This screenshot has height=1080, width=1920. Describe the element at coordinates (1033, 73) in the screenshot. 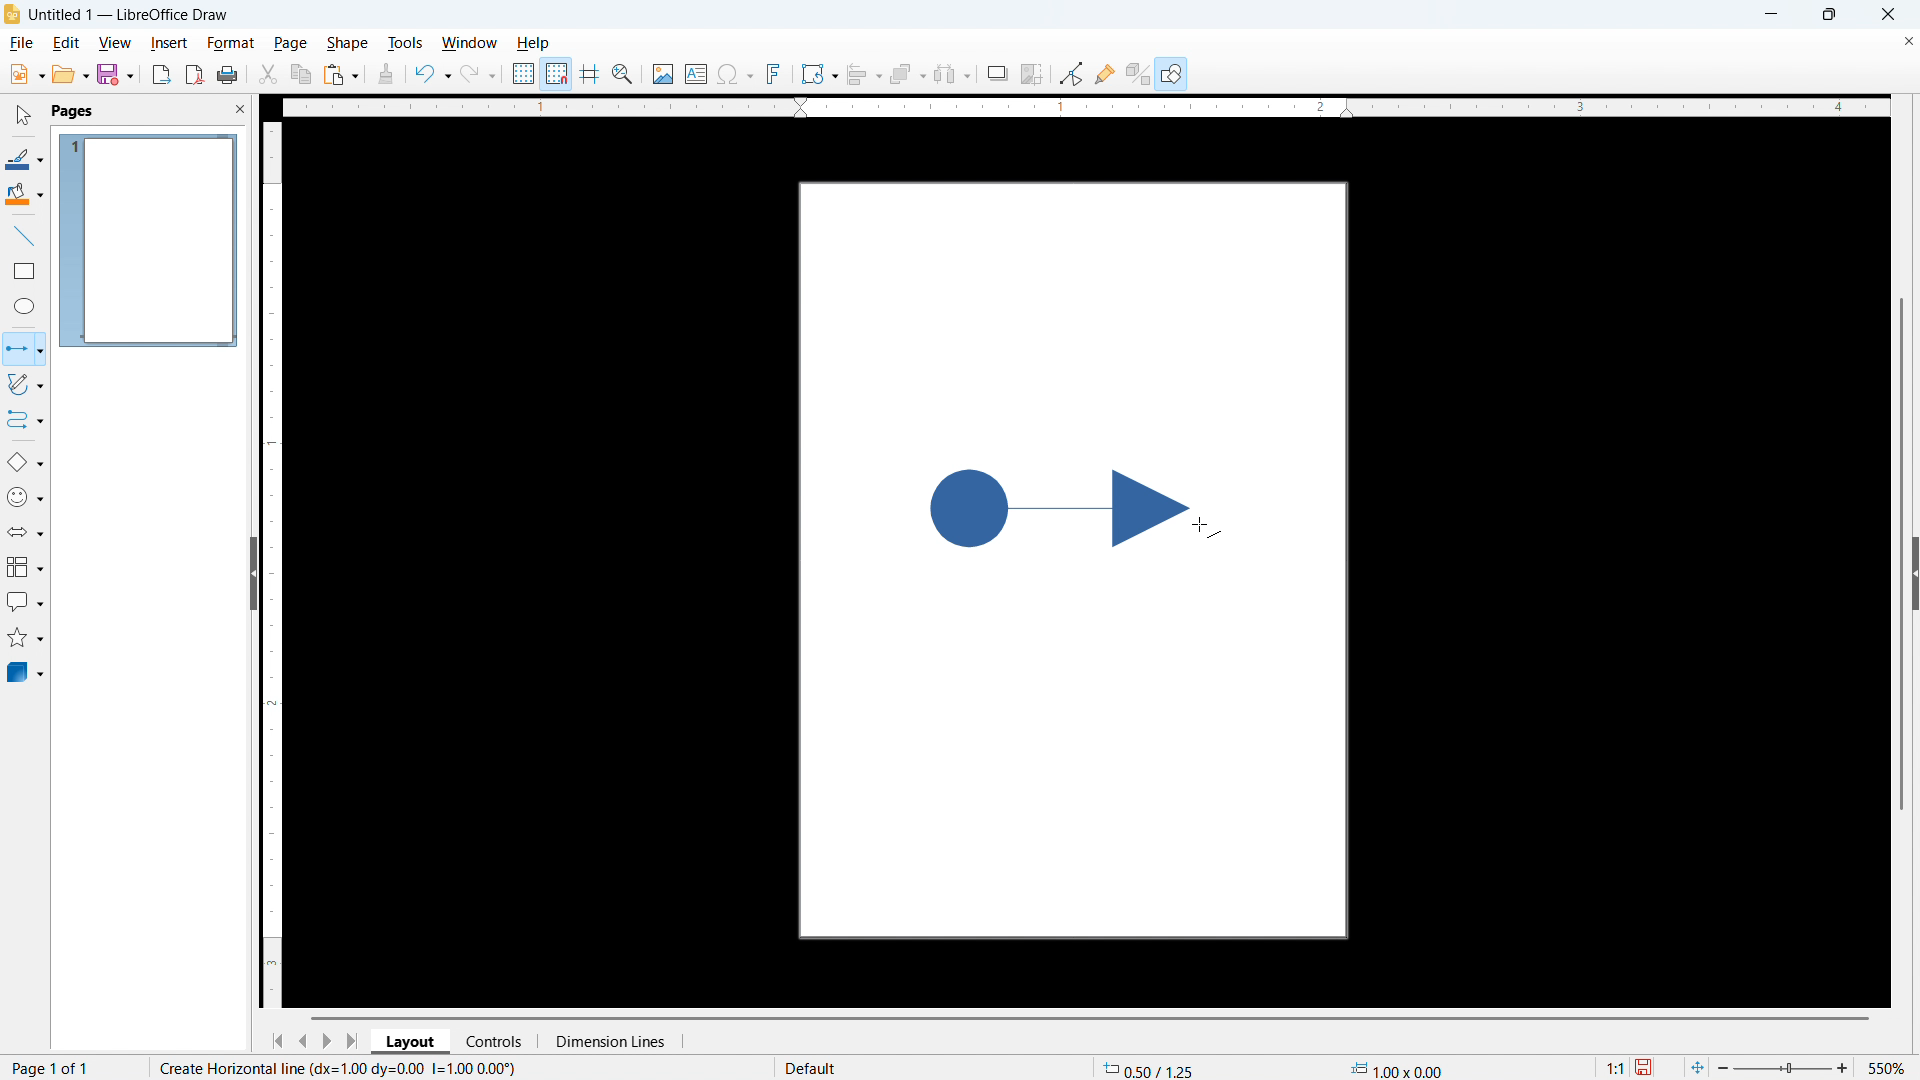

I see `Crop image ` at that location.